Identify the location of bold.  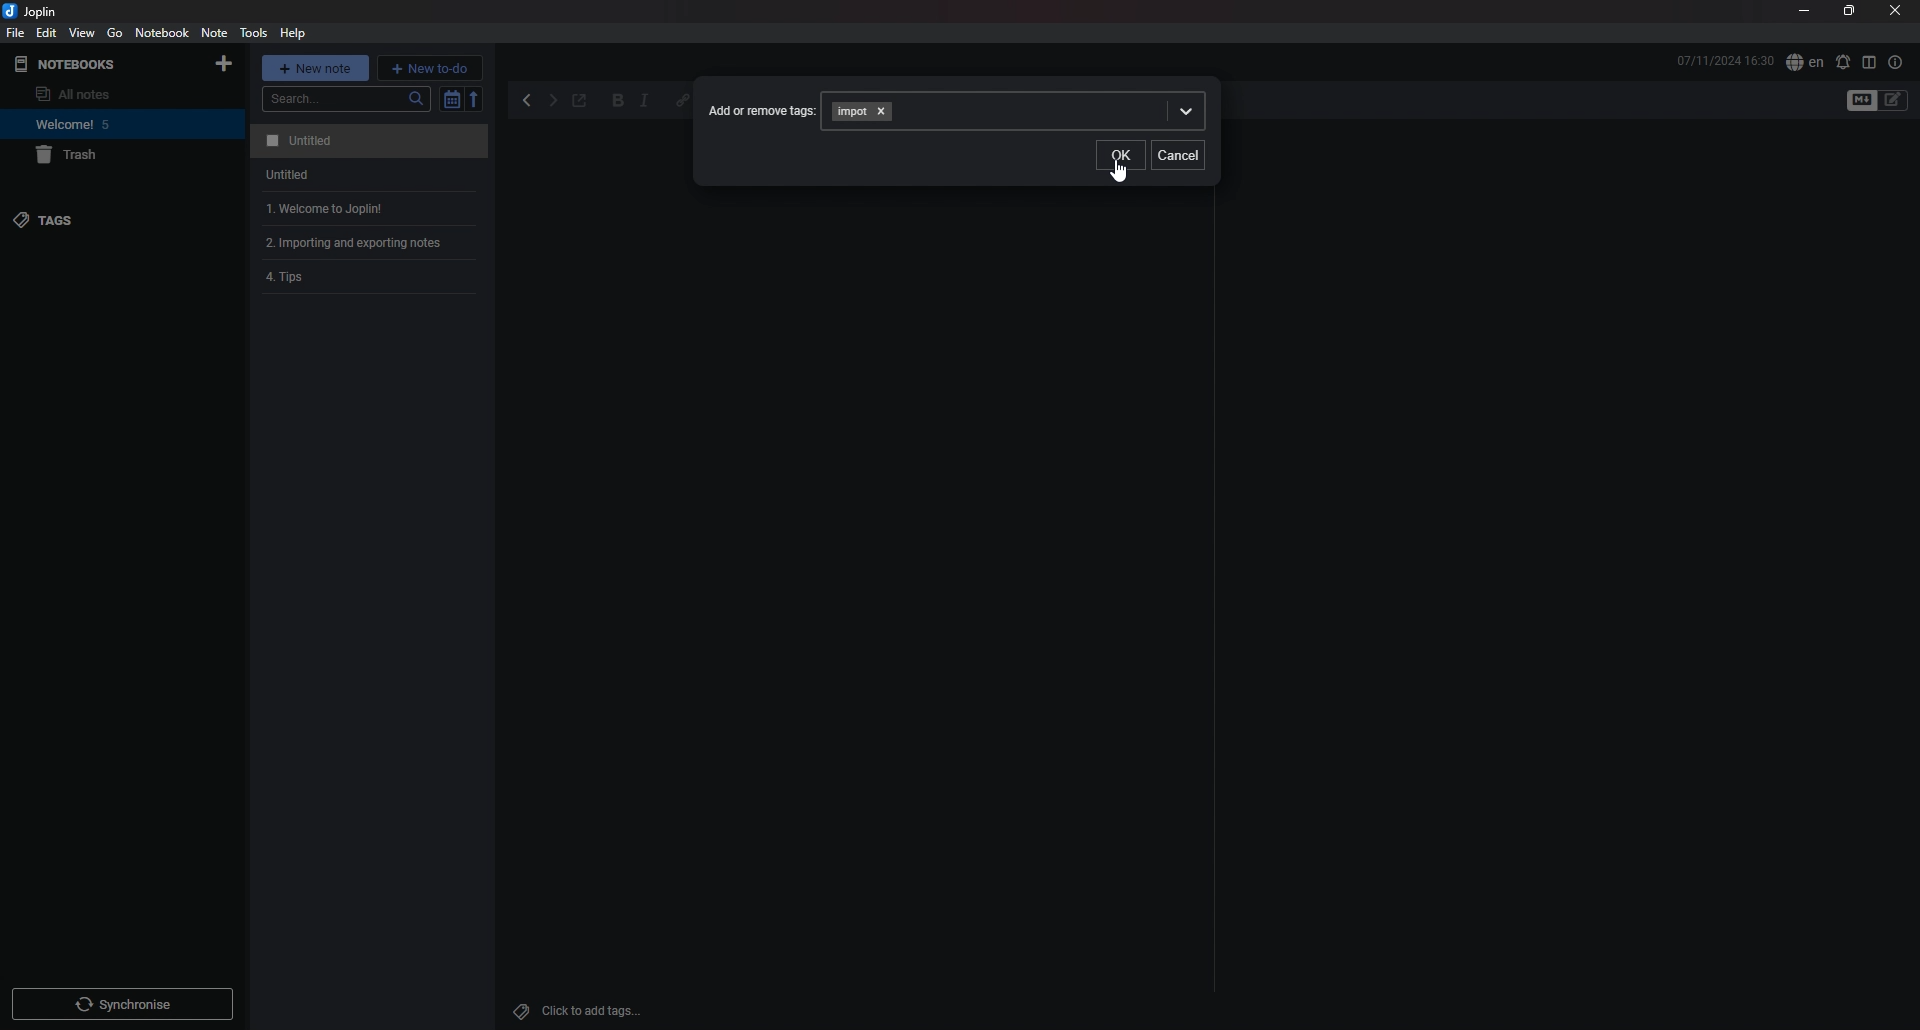
(618, 102).